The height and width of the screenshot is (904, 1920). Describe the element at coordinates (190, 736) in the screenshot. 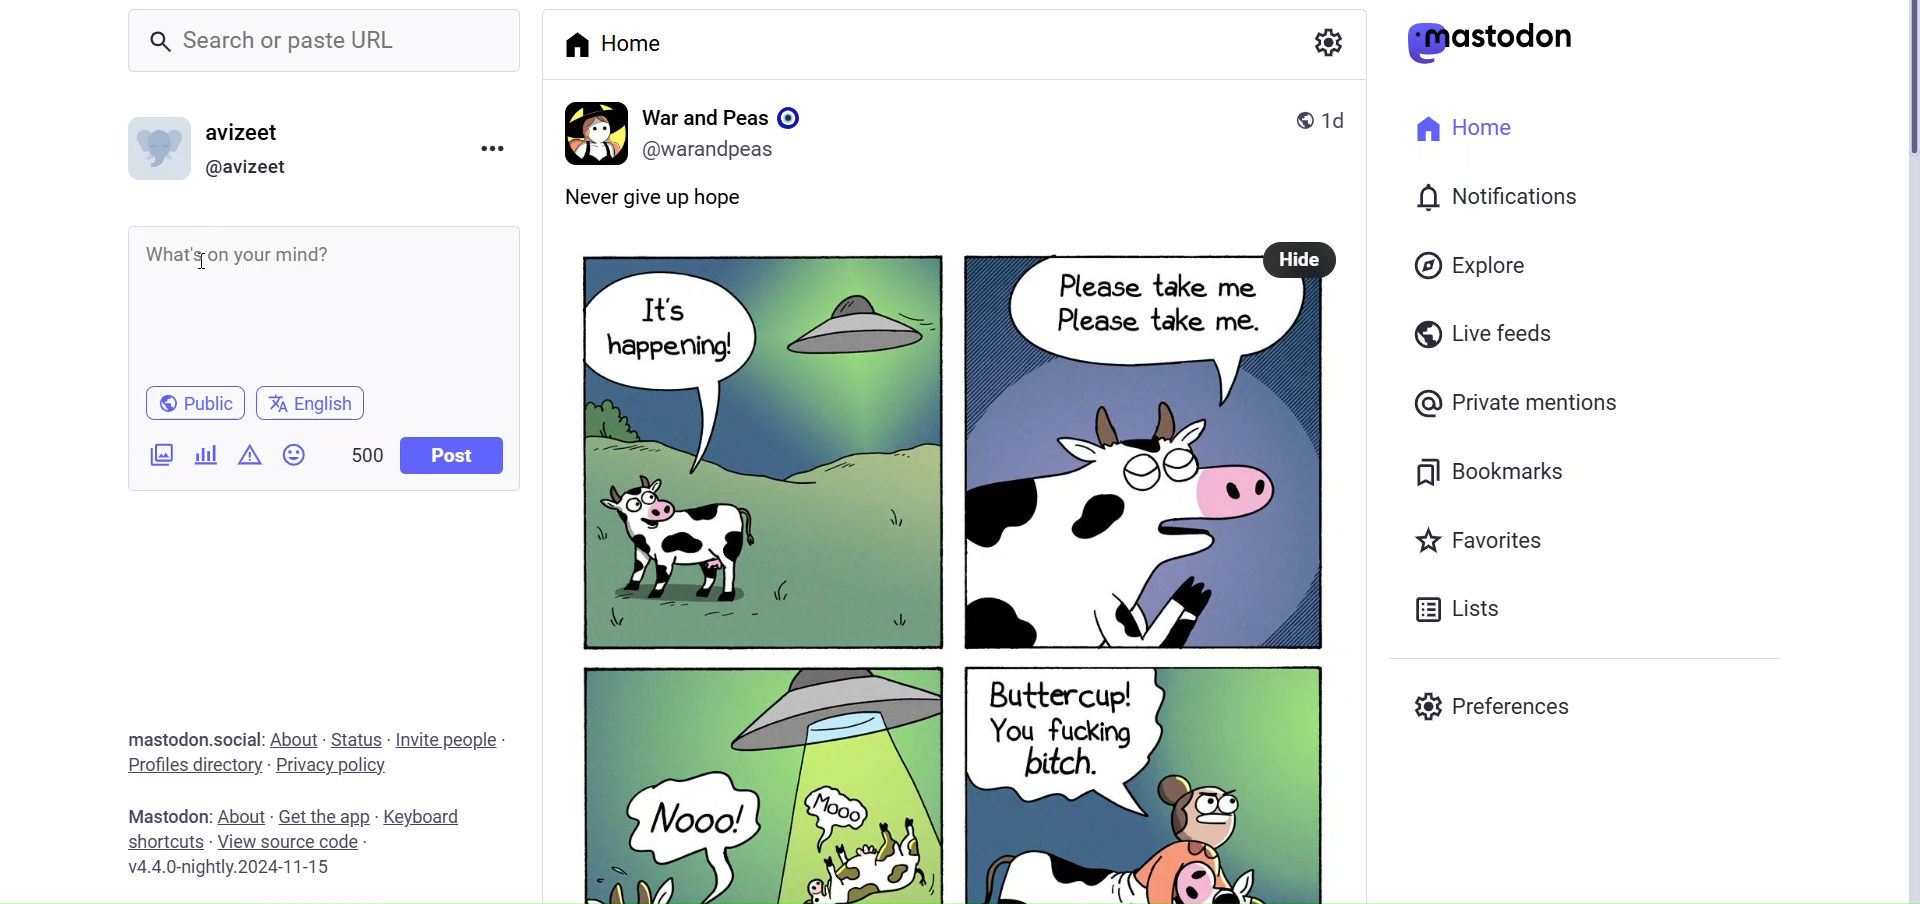

I see `Mastodon.social` at that location.